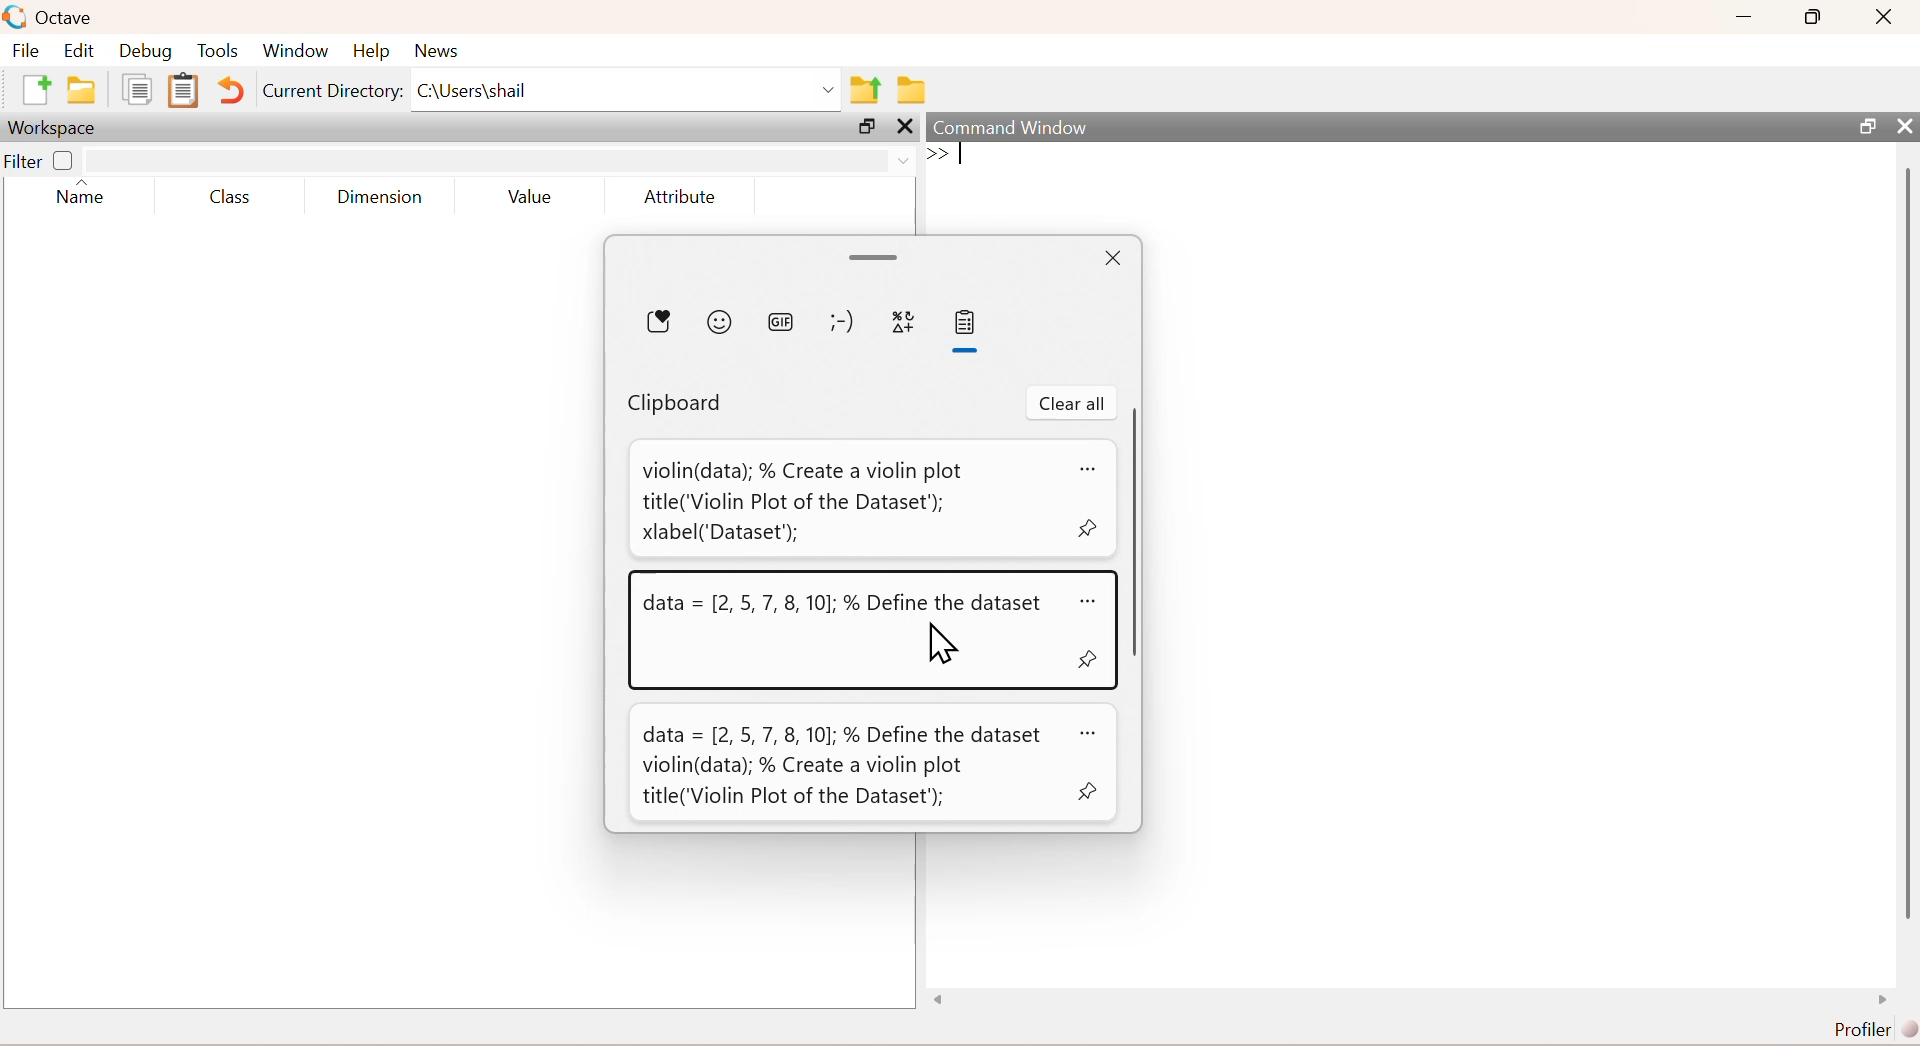 This screenshot has width=1920, height=1046. Describe the element at coordinates (1136, 529) in the screenshot. I see `scroll bar` at that location.